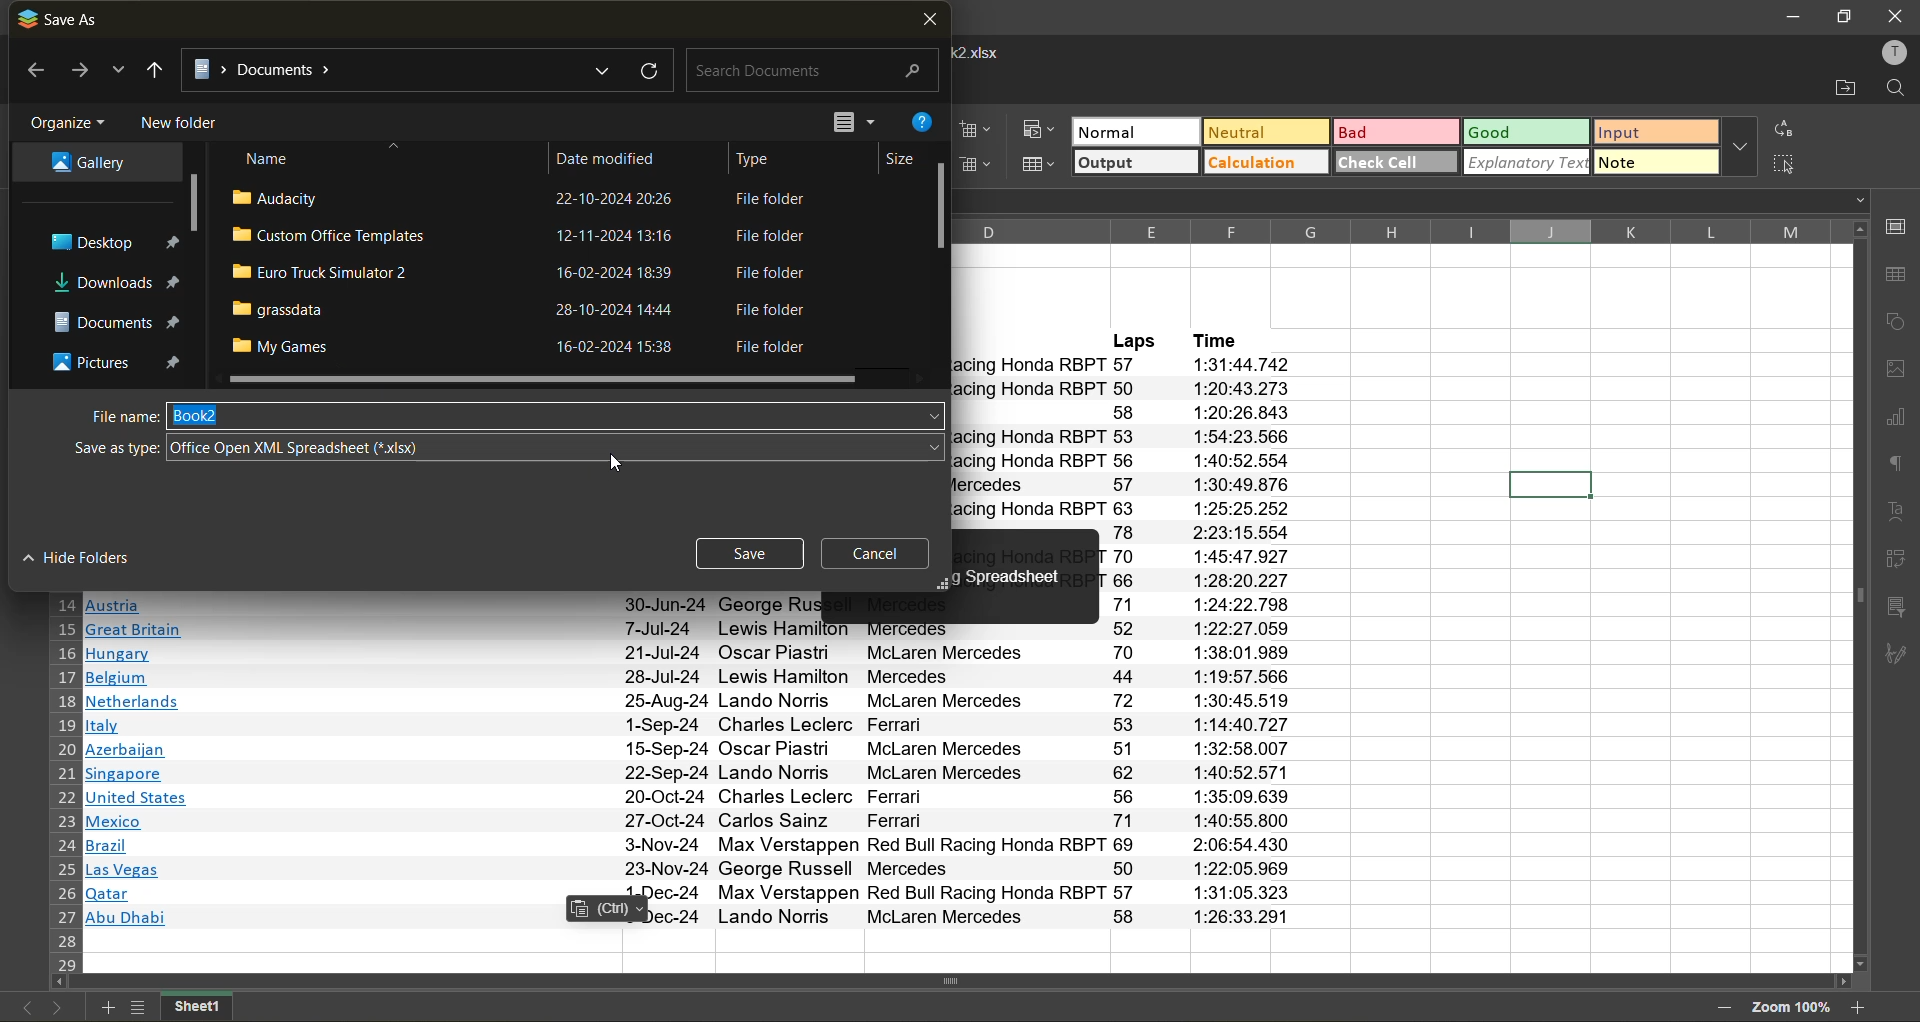  Describe the element at coordinates (985, 166) in the screenshot. I see `delete cells` at that location.